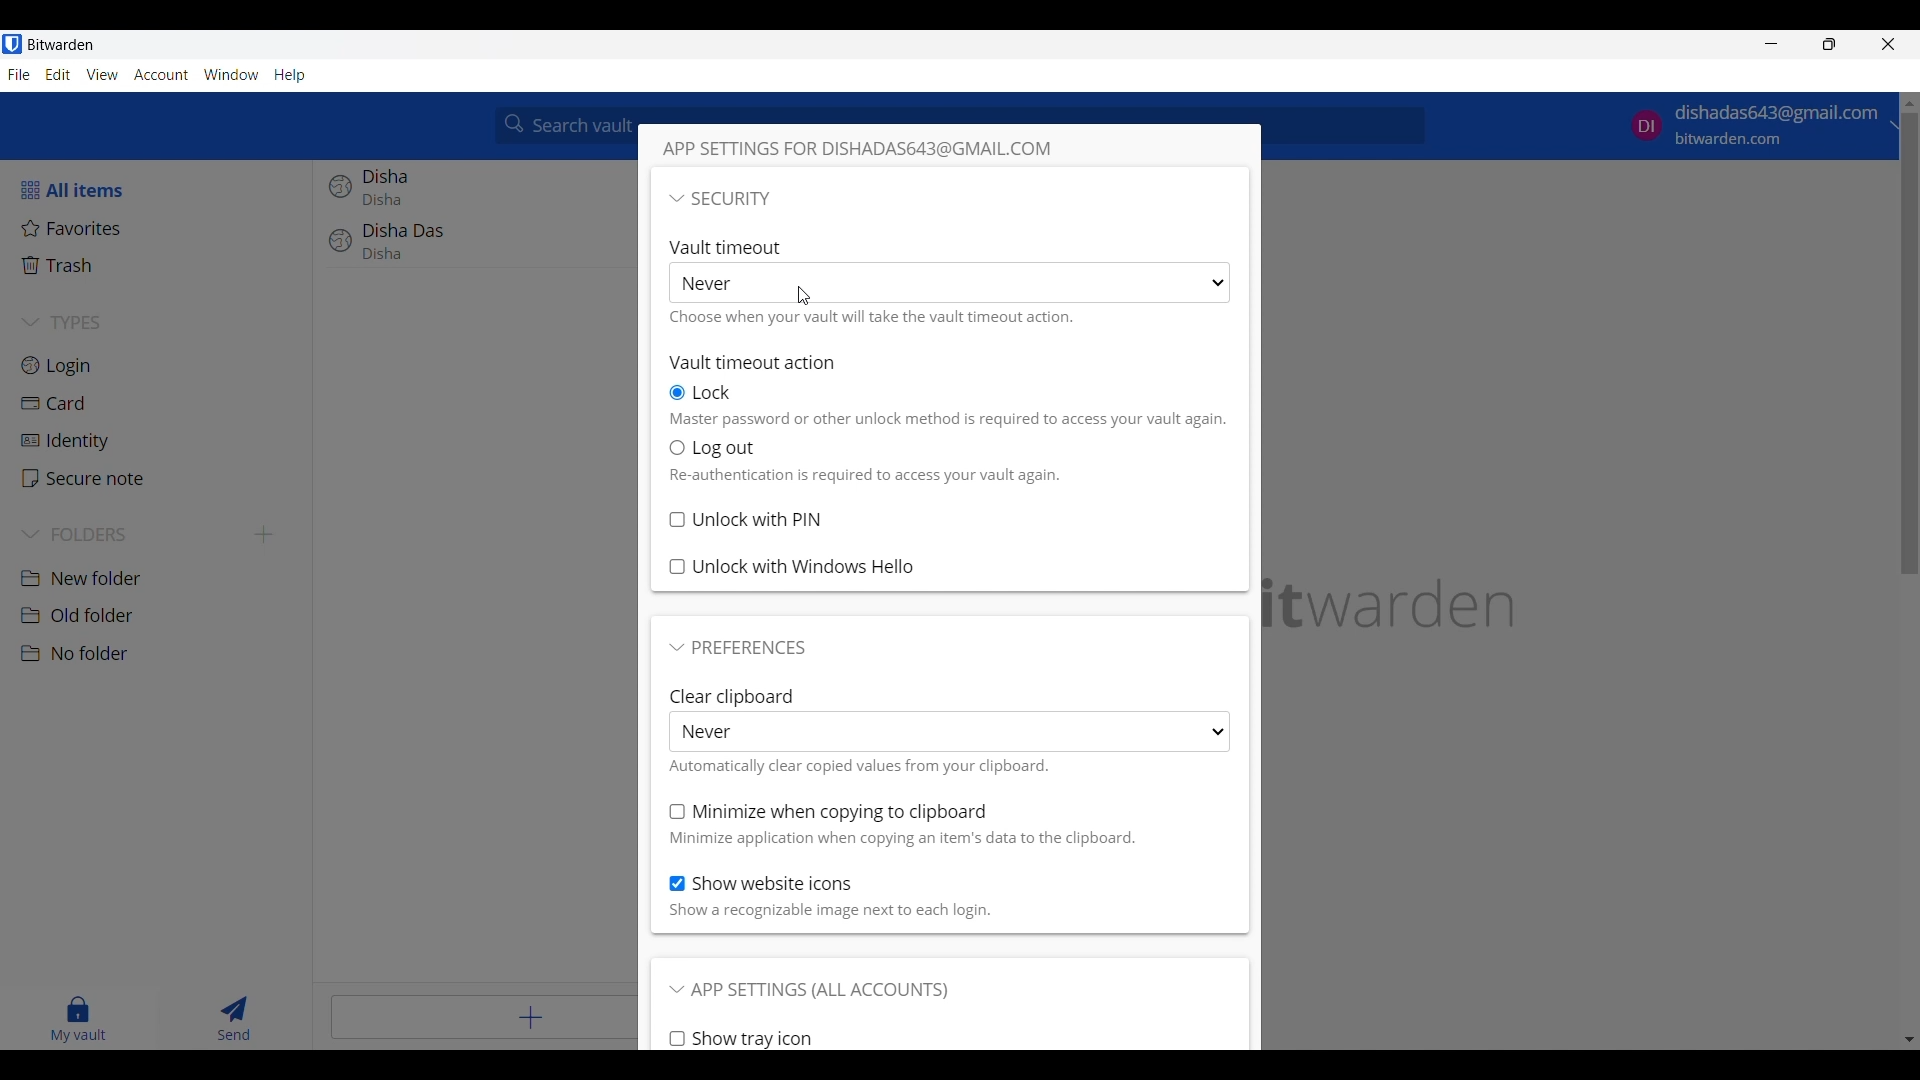 The height and width of the screenshot is (1080, 1920). I want to click on Collapse section, so click(720, 198).